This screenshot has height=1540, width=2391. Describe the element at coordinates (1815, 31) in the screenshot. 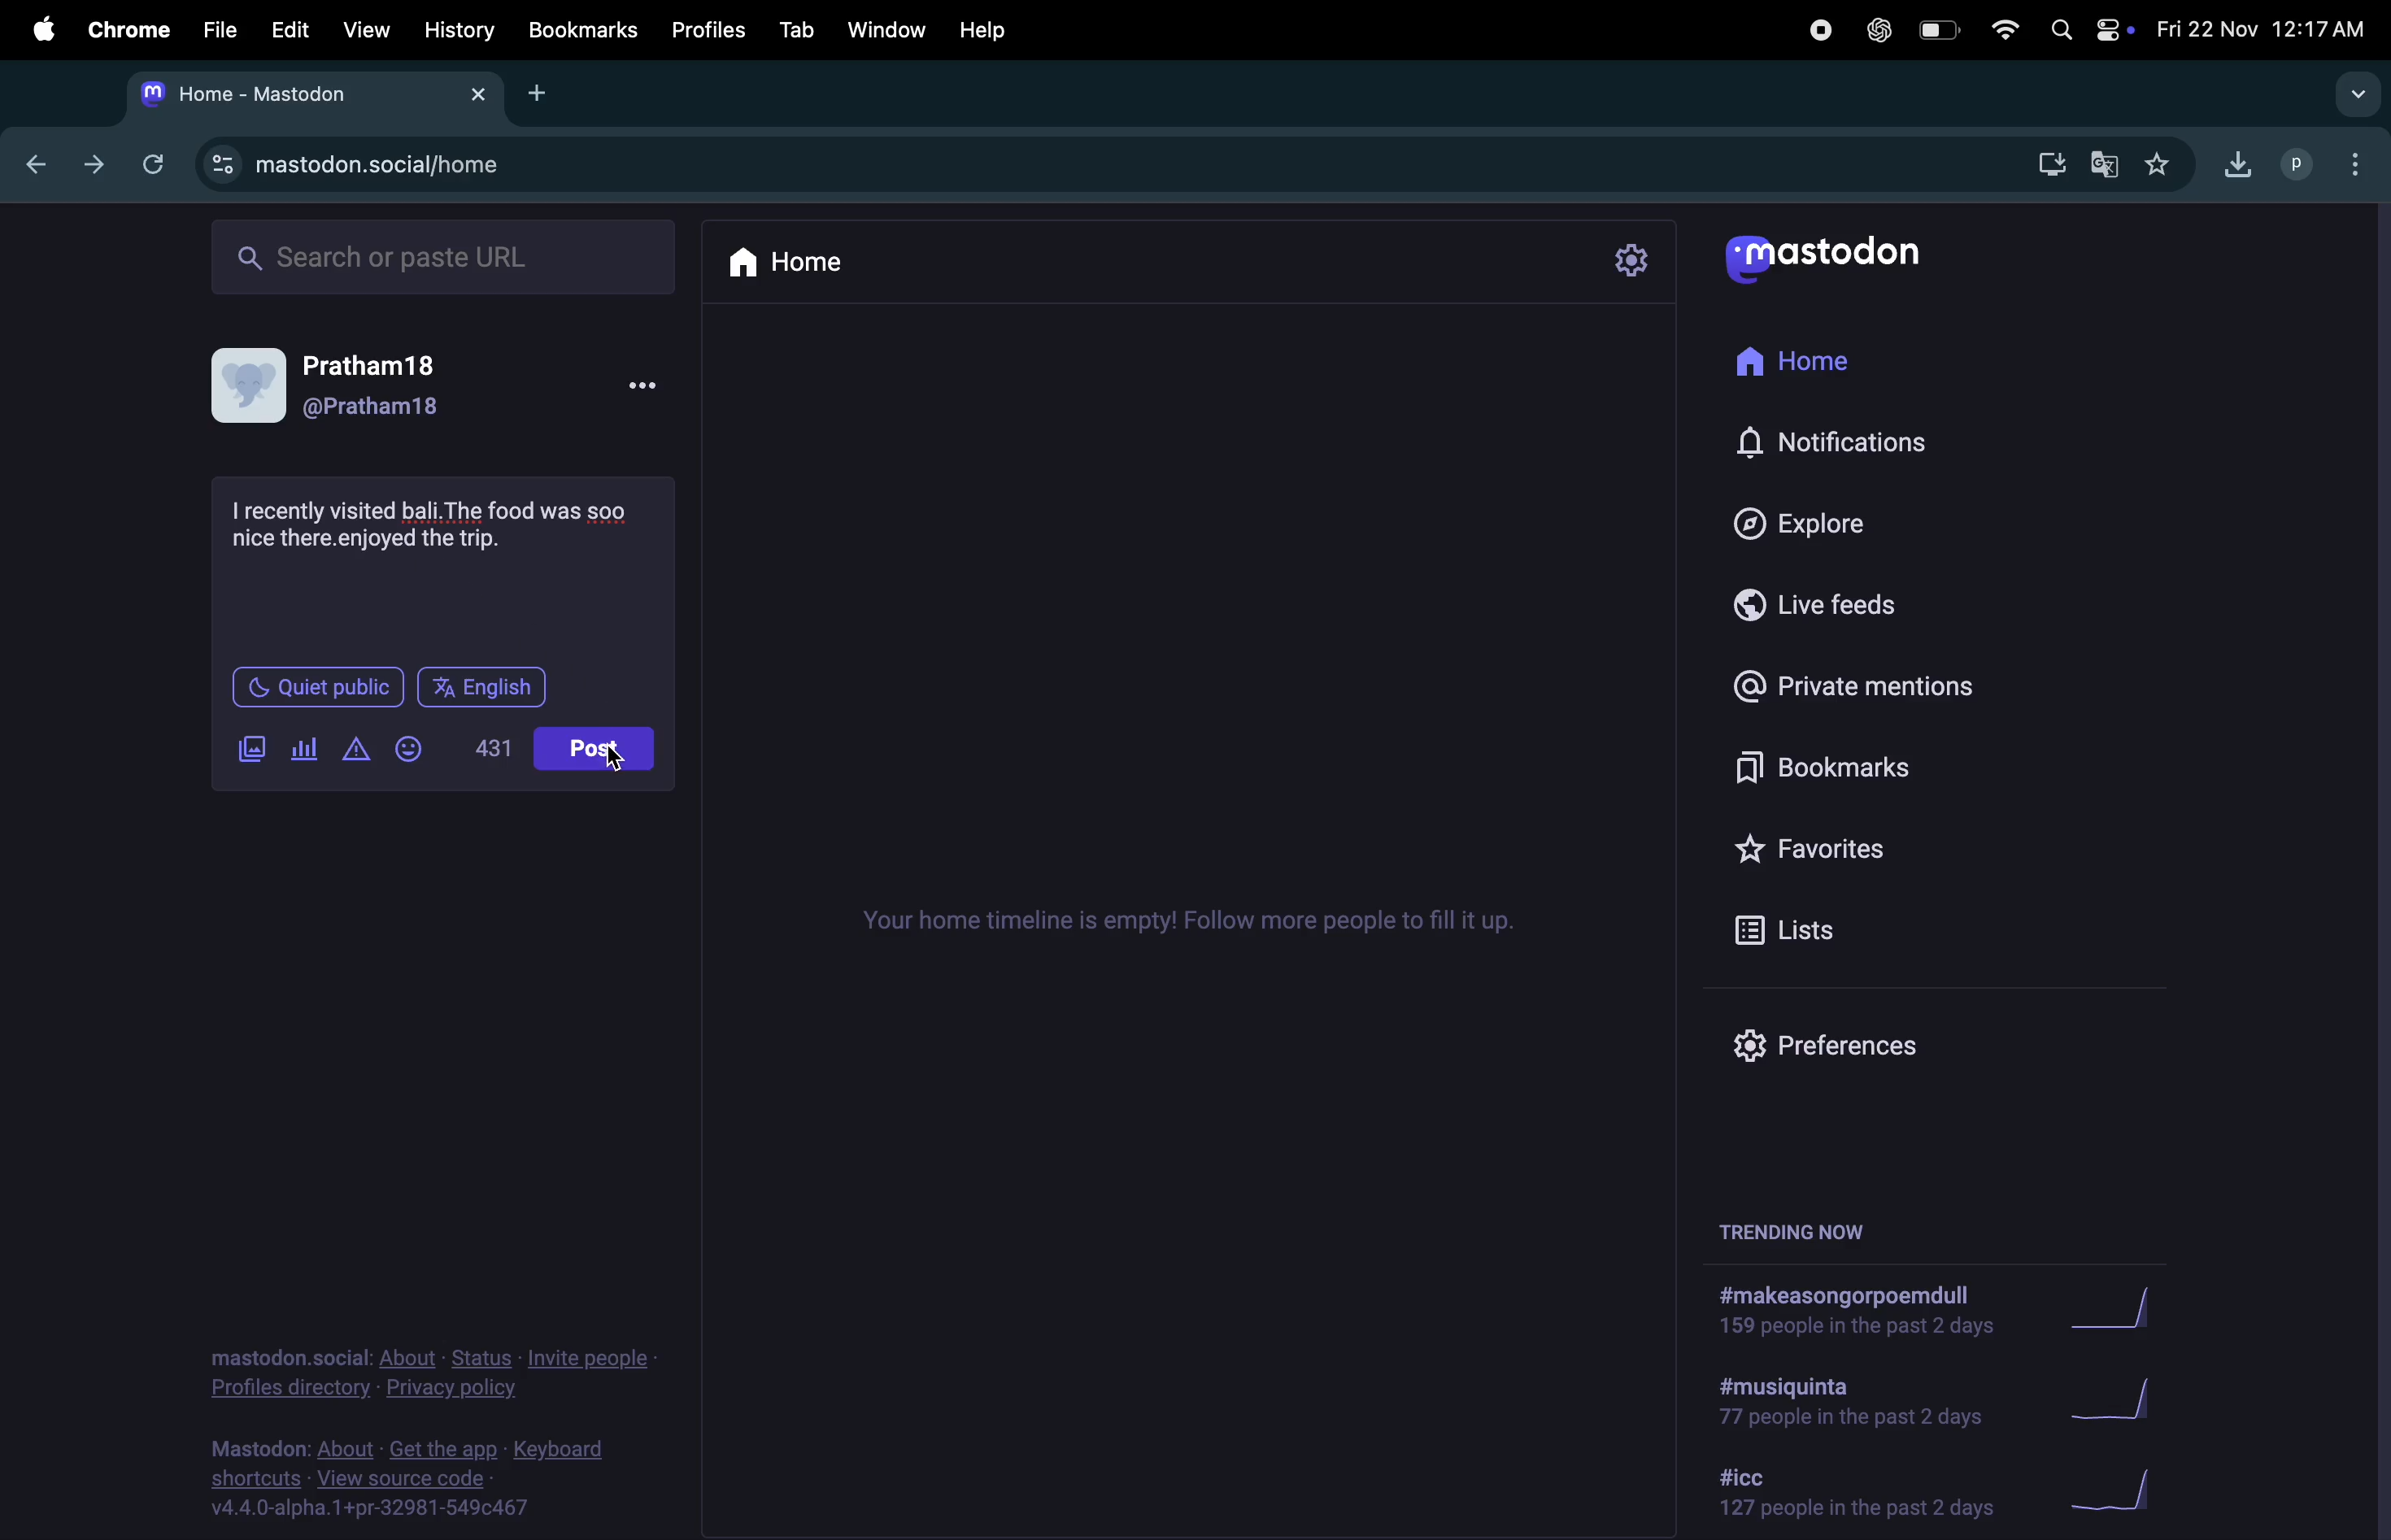

I see `record` at that location.